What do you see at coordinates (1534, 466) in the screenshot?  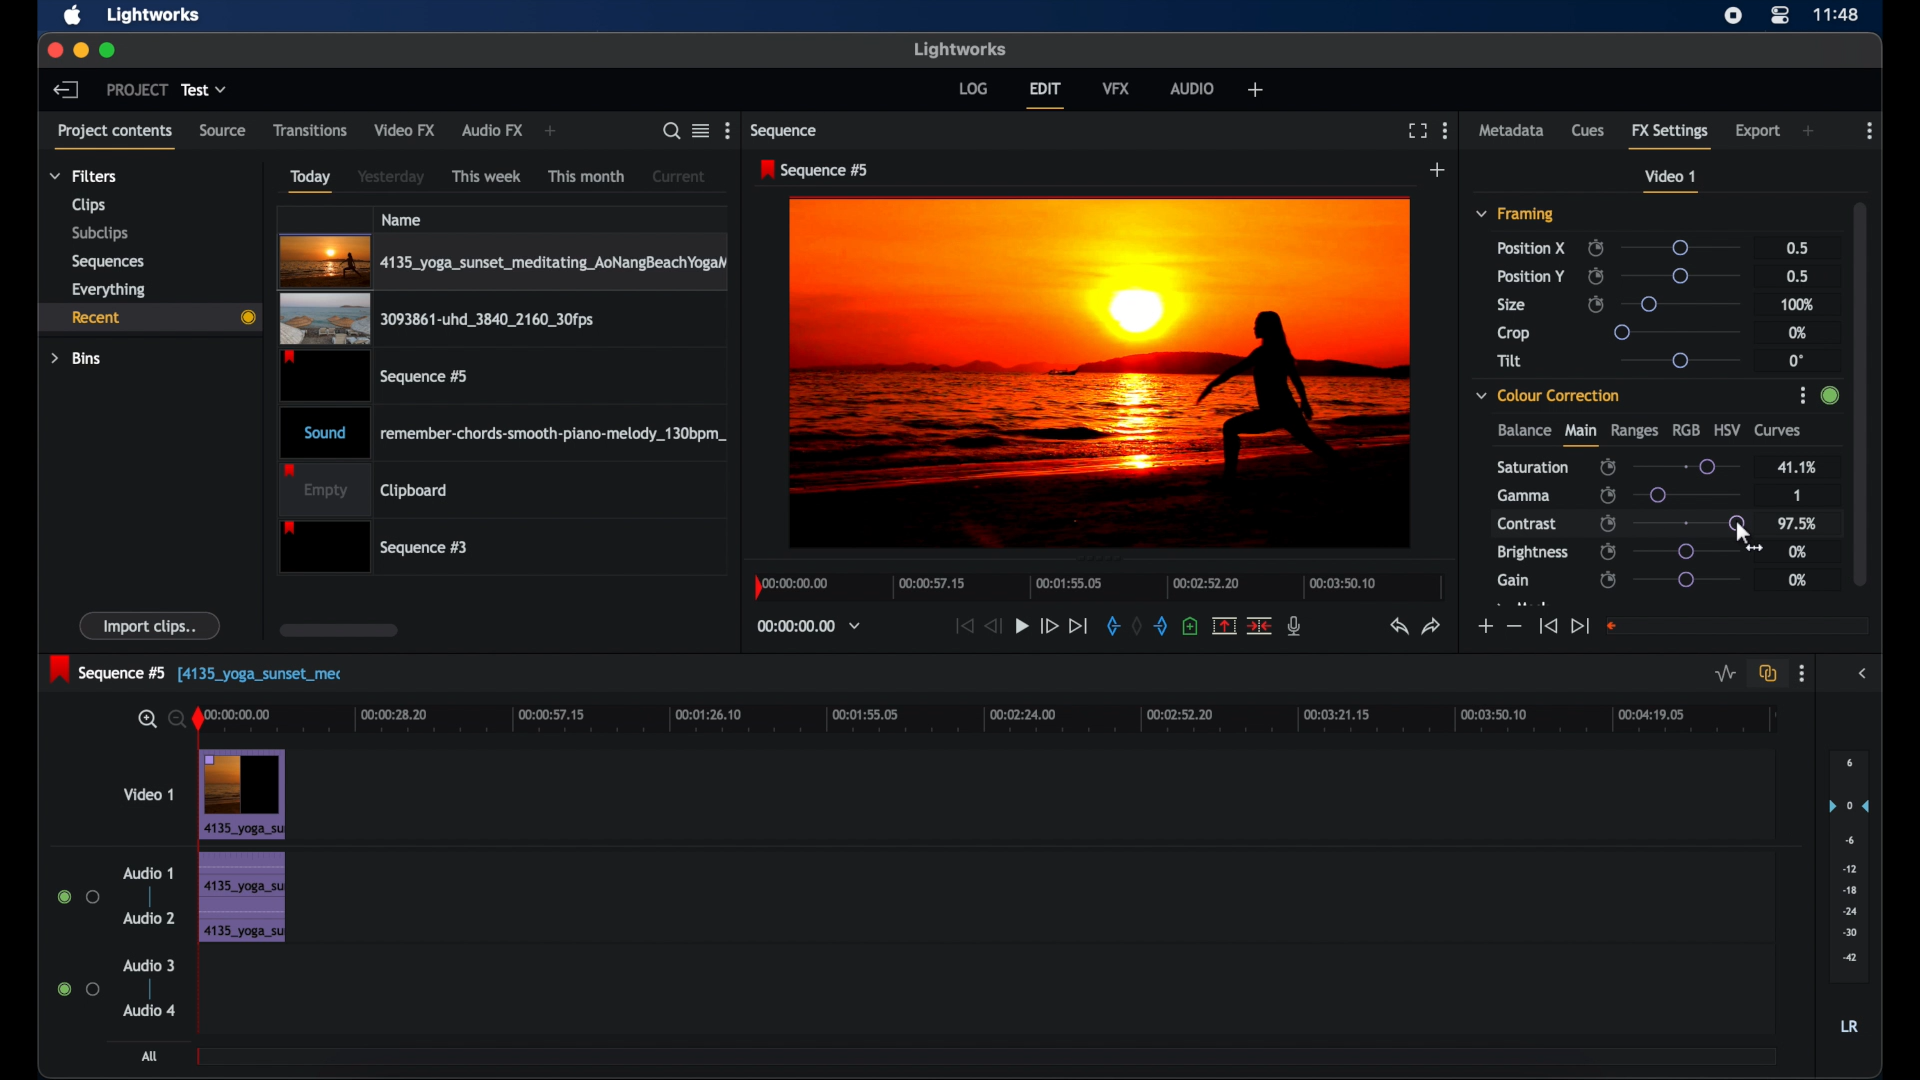 I see `saturation` at bounding box center [1534, 466].